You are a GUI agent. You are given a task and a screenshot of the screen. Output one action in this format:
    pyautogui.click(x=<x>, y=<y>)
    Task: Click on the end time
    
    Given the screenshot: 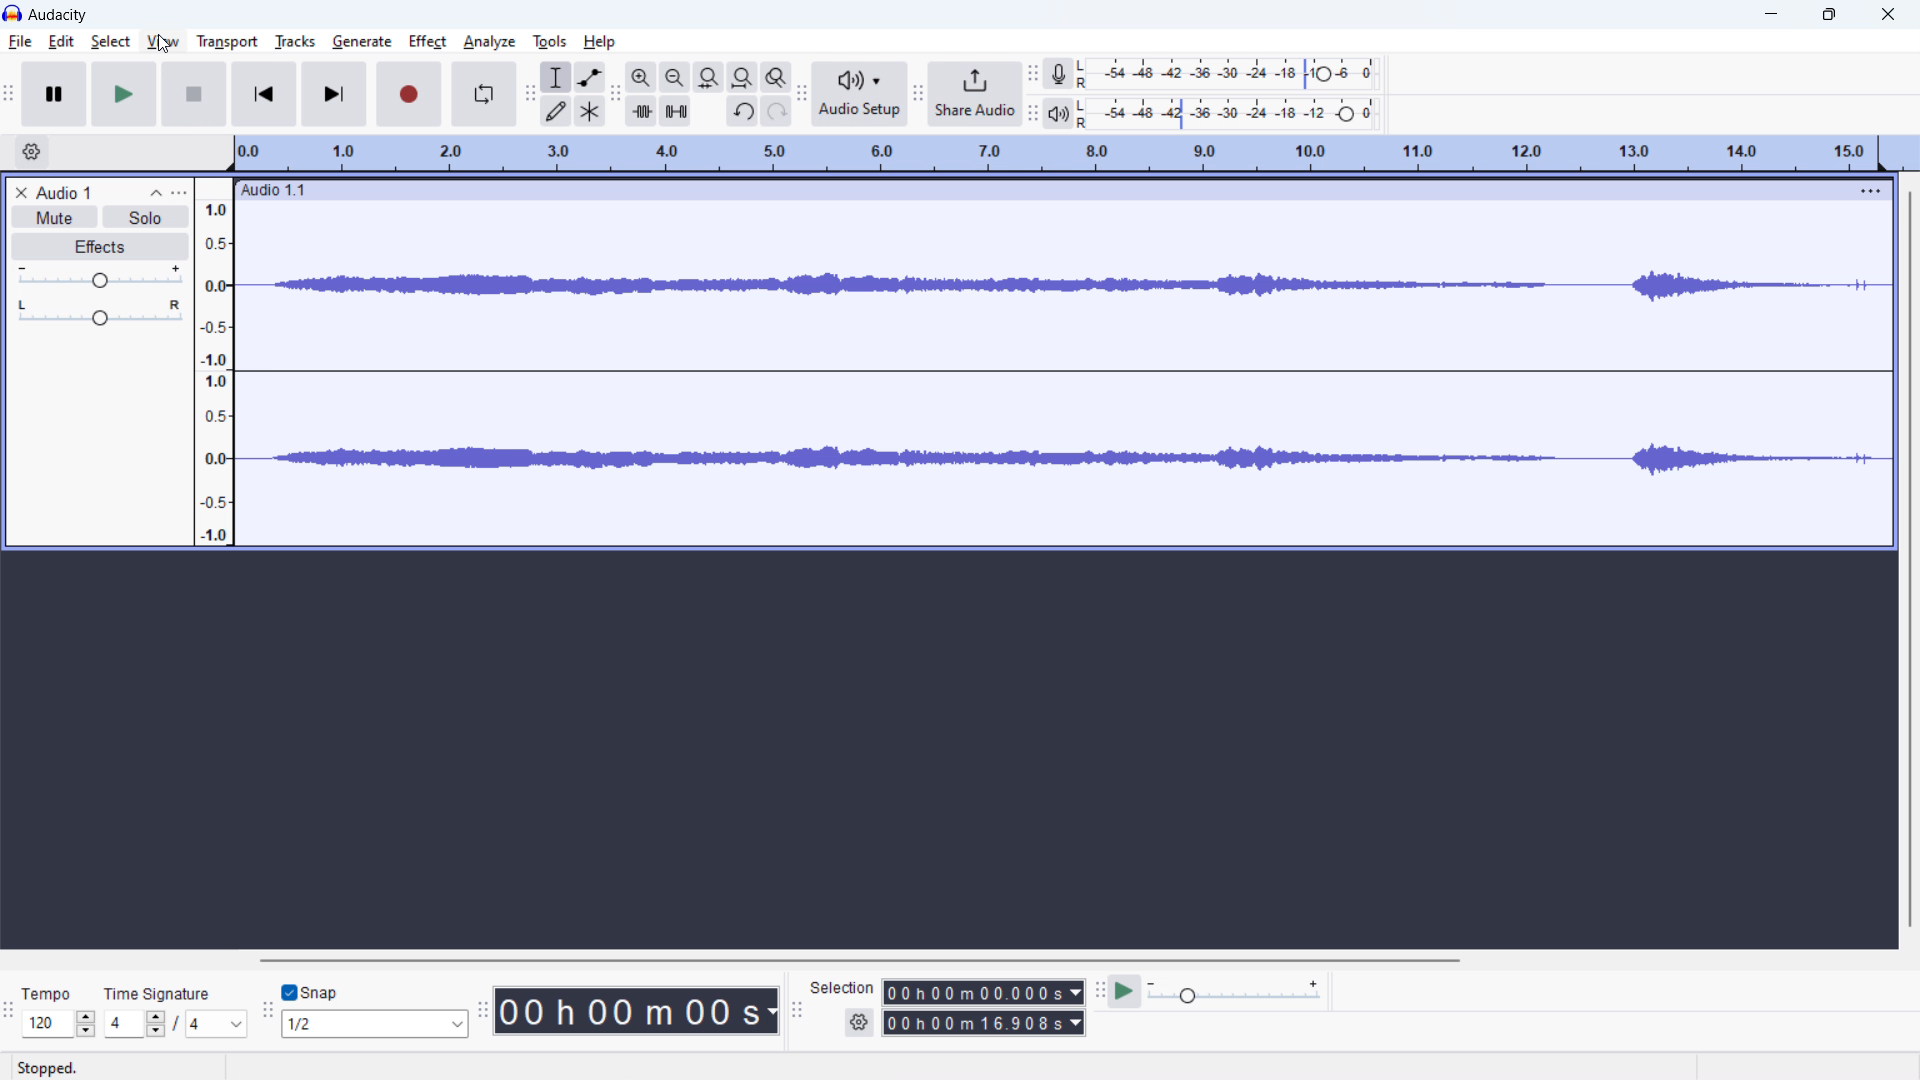 What is the action you would take?
    pyautogui.click(x=983, y=1023)
    